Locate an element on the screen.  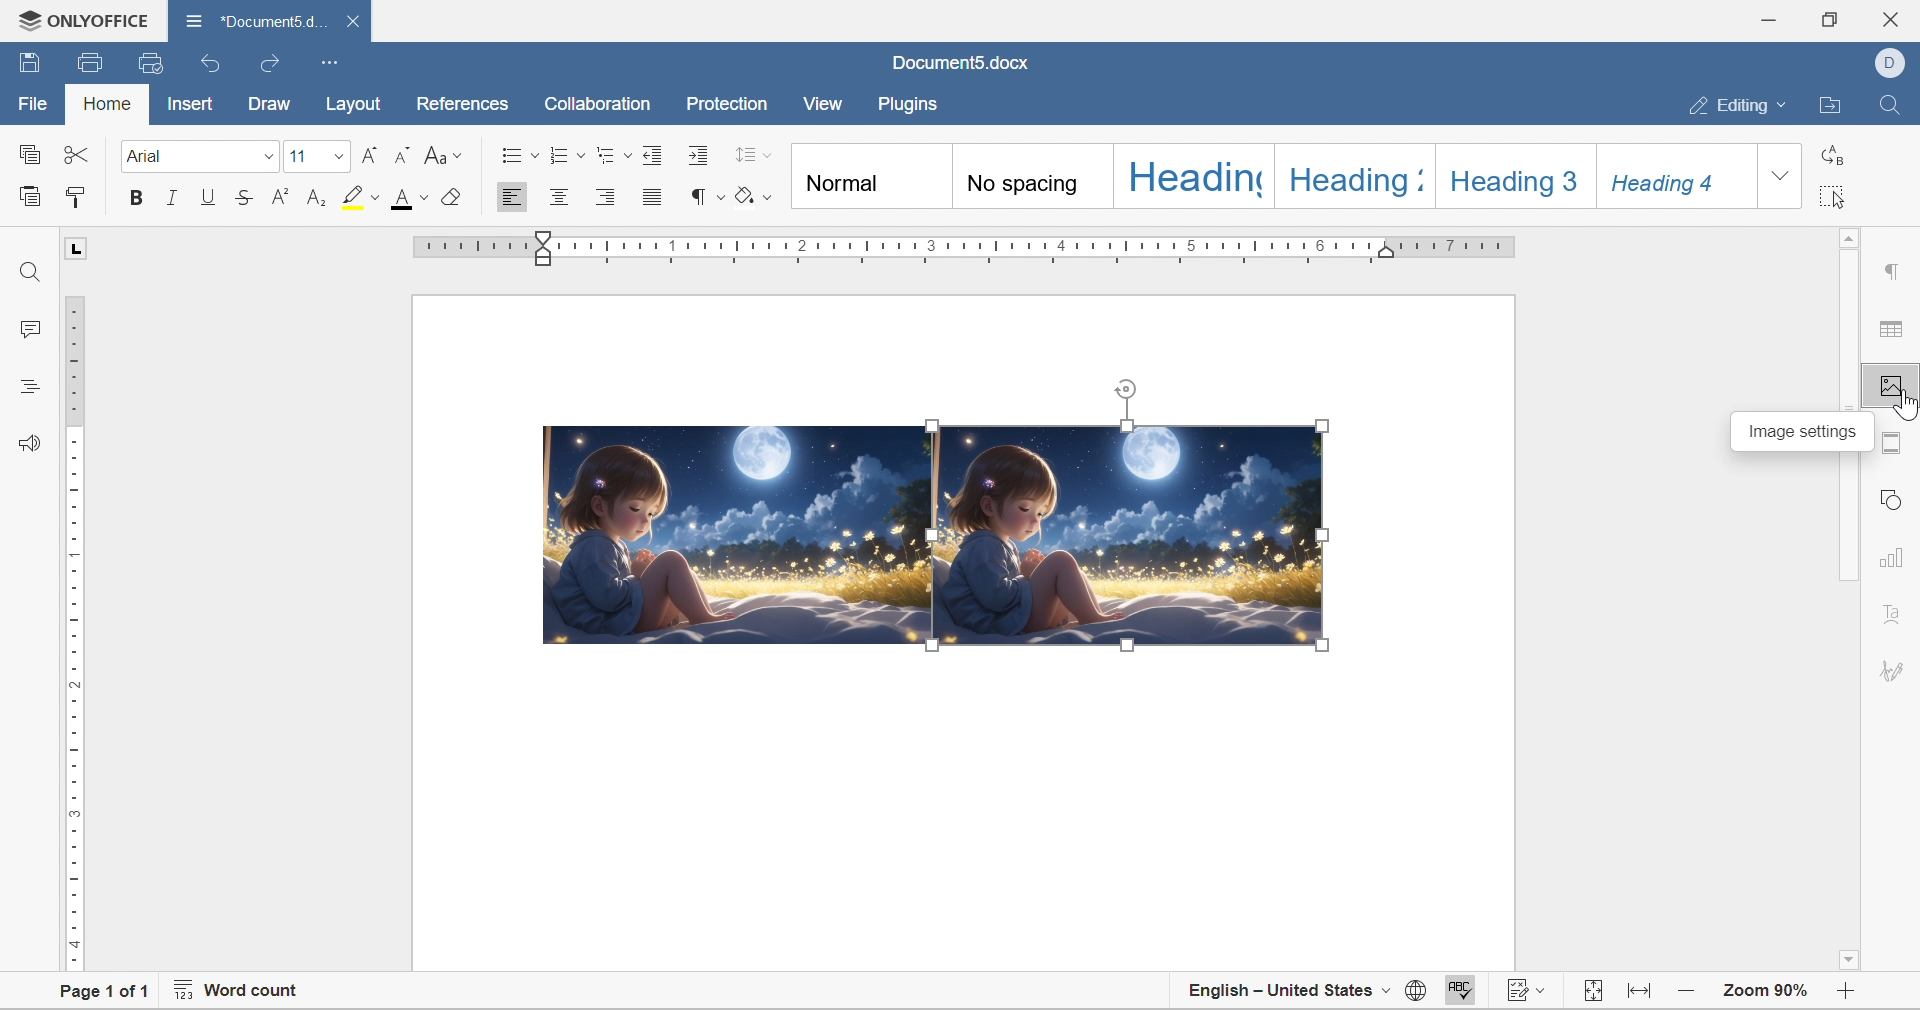
document5.docx is located at coordinates (964, 63).